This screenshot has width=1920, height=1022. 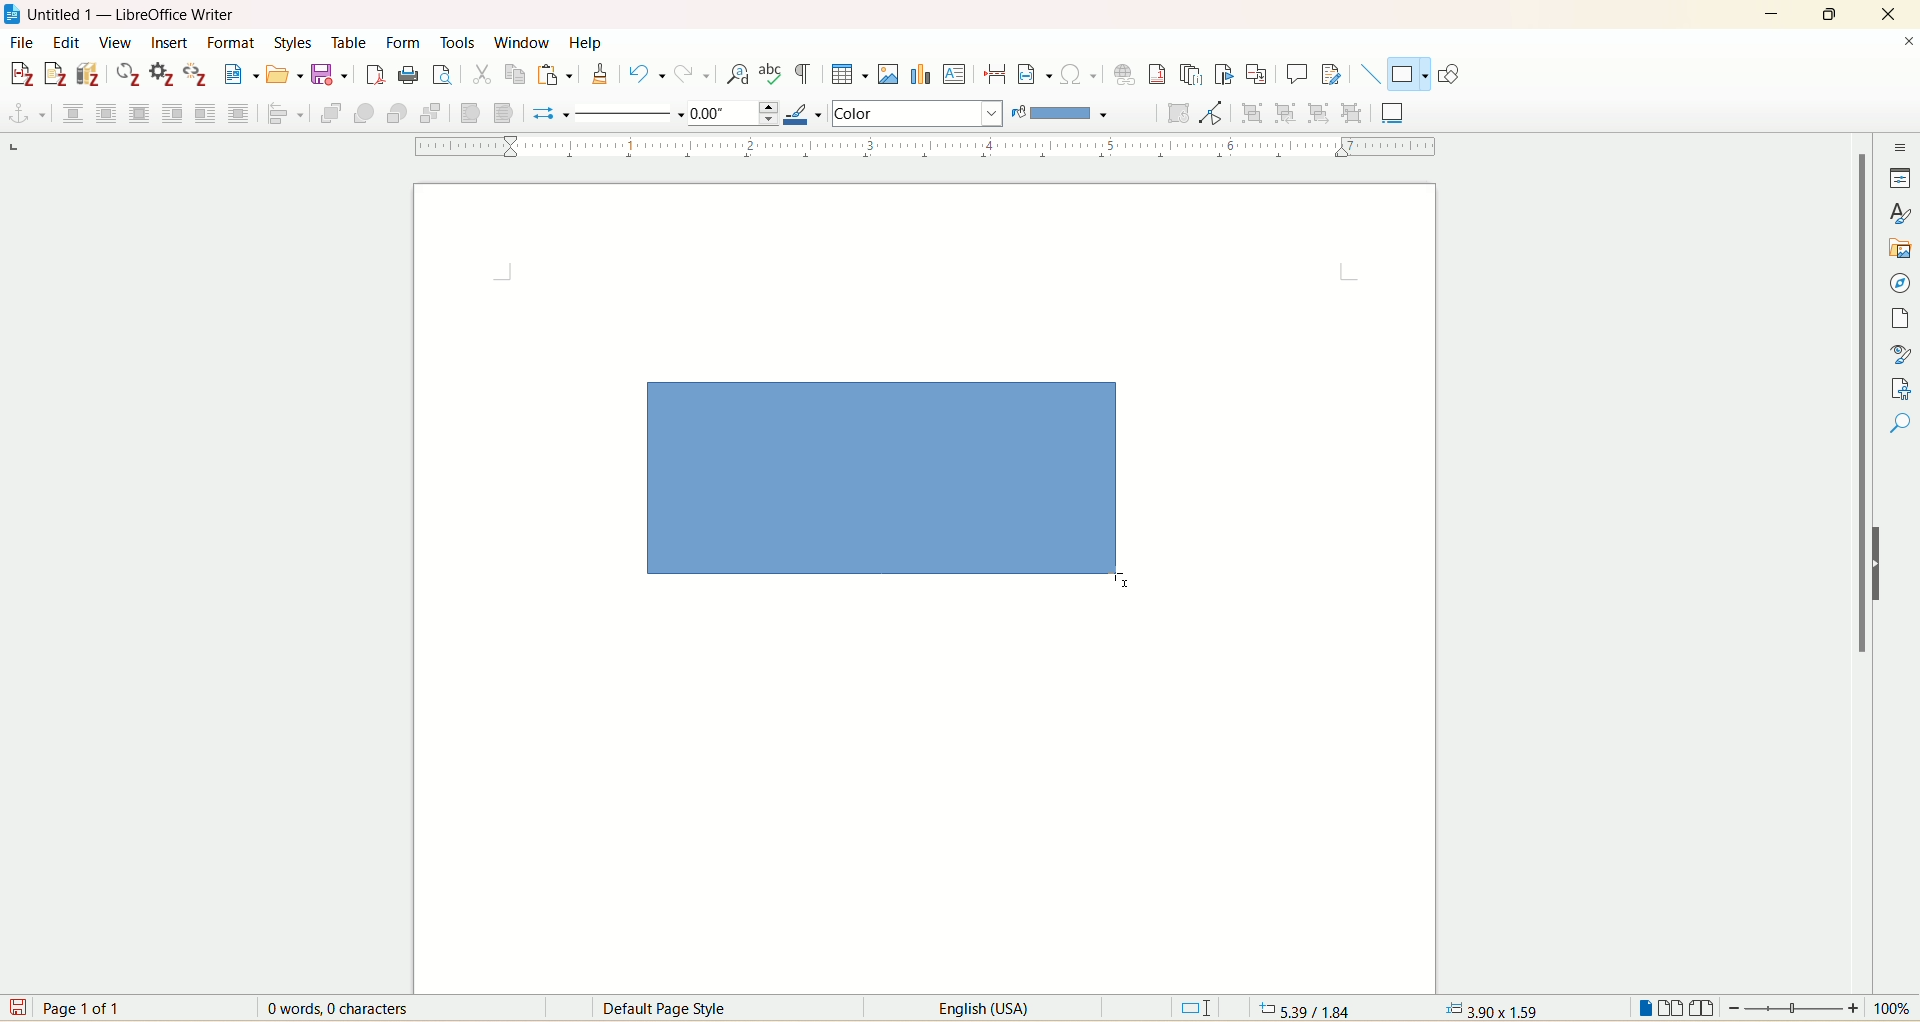 What do you see at coordinates (19, 75) in the screenshot?
I see `add citation` at bounding box center [19, 75].